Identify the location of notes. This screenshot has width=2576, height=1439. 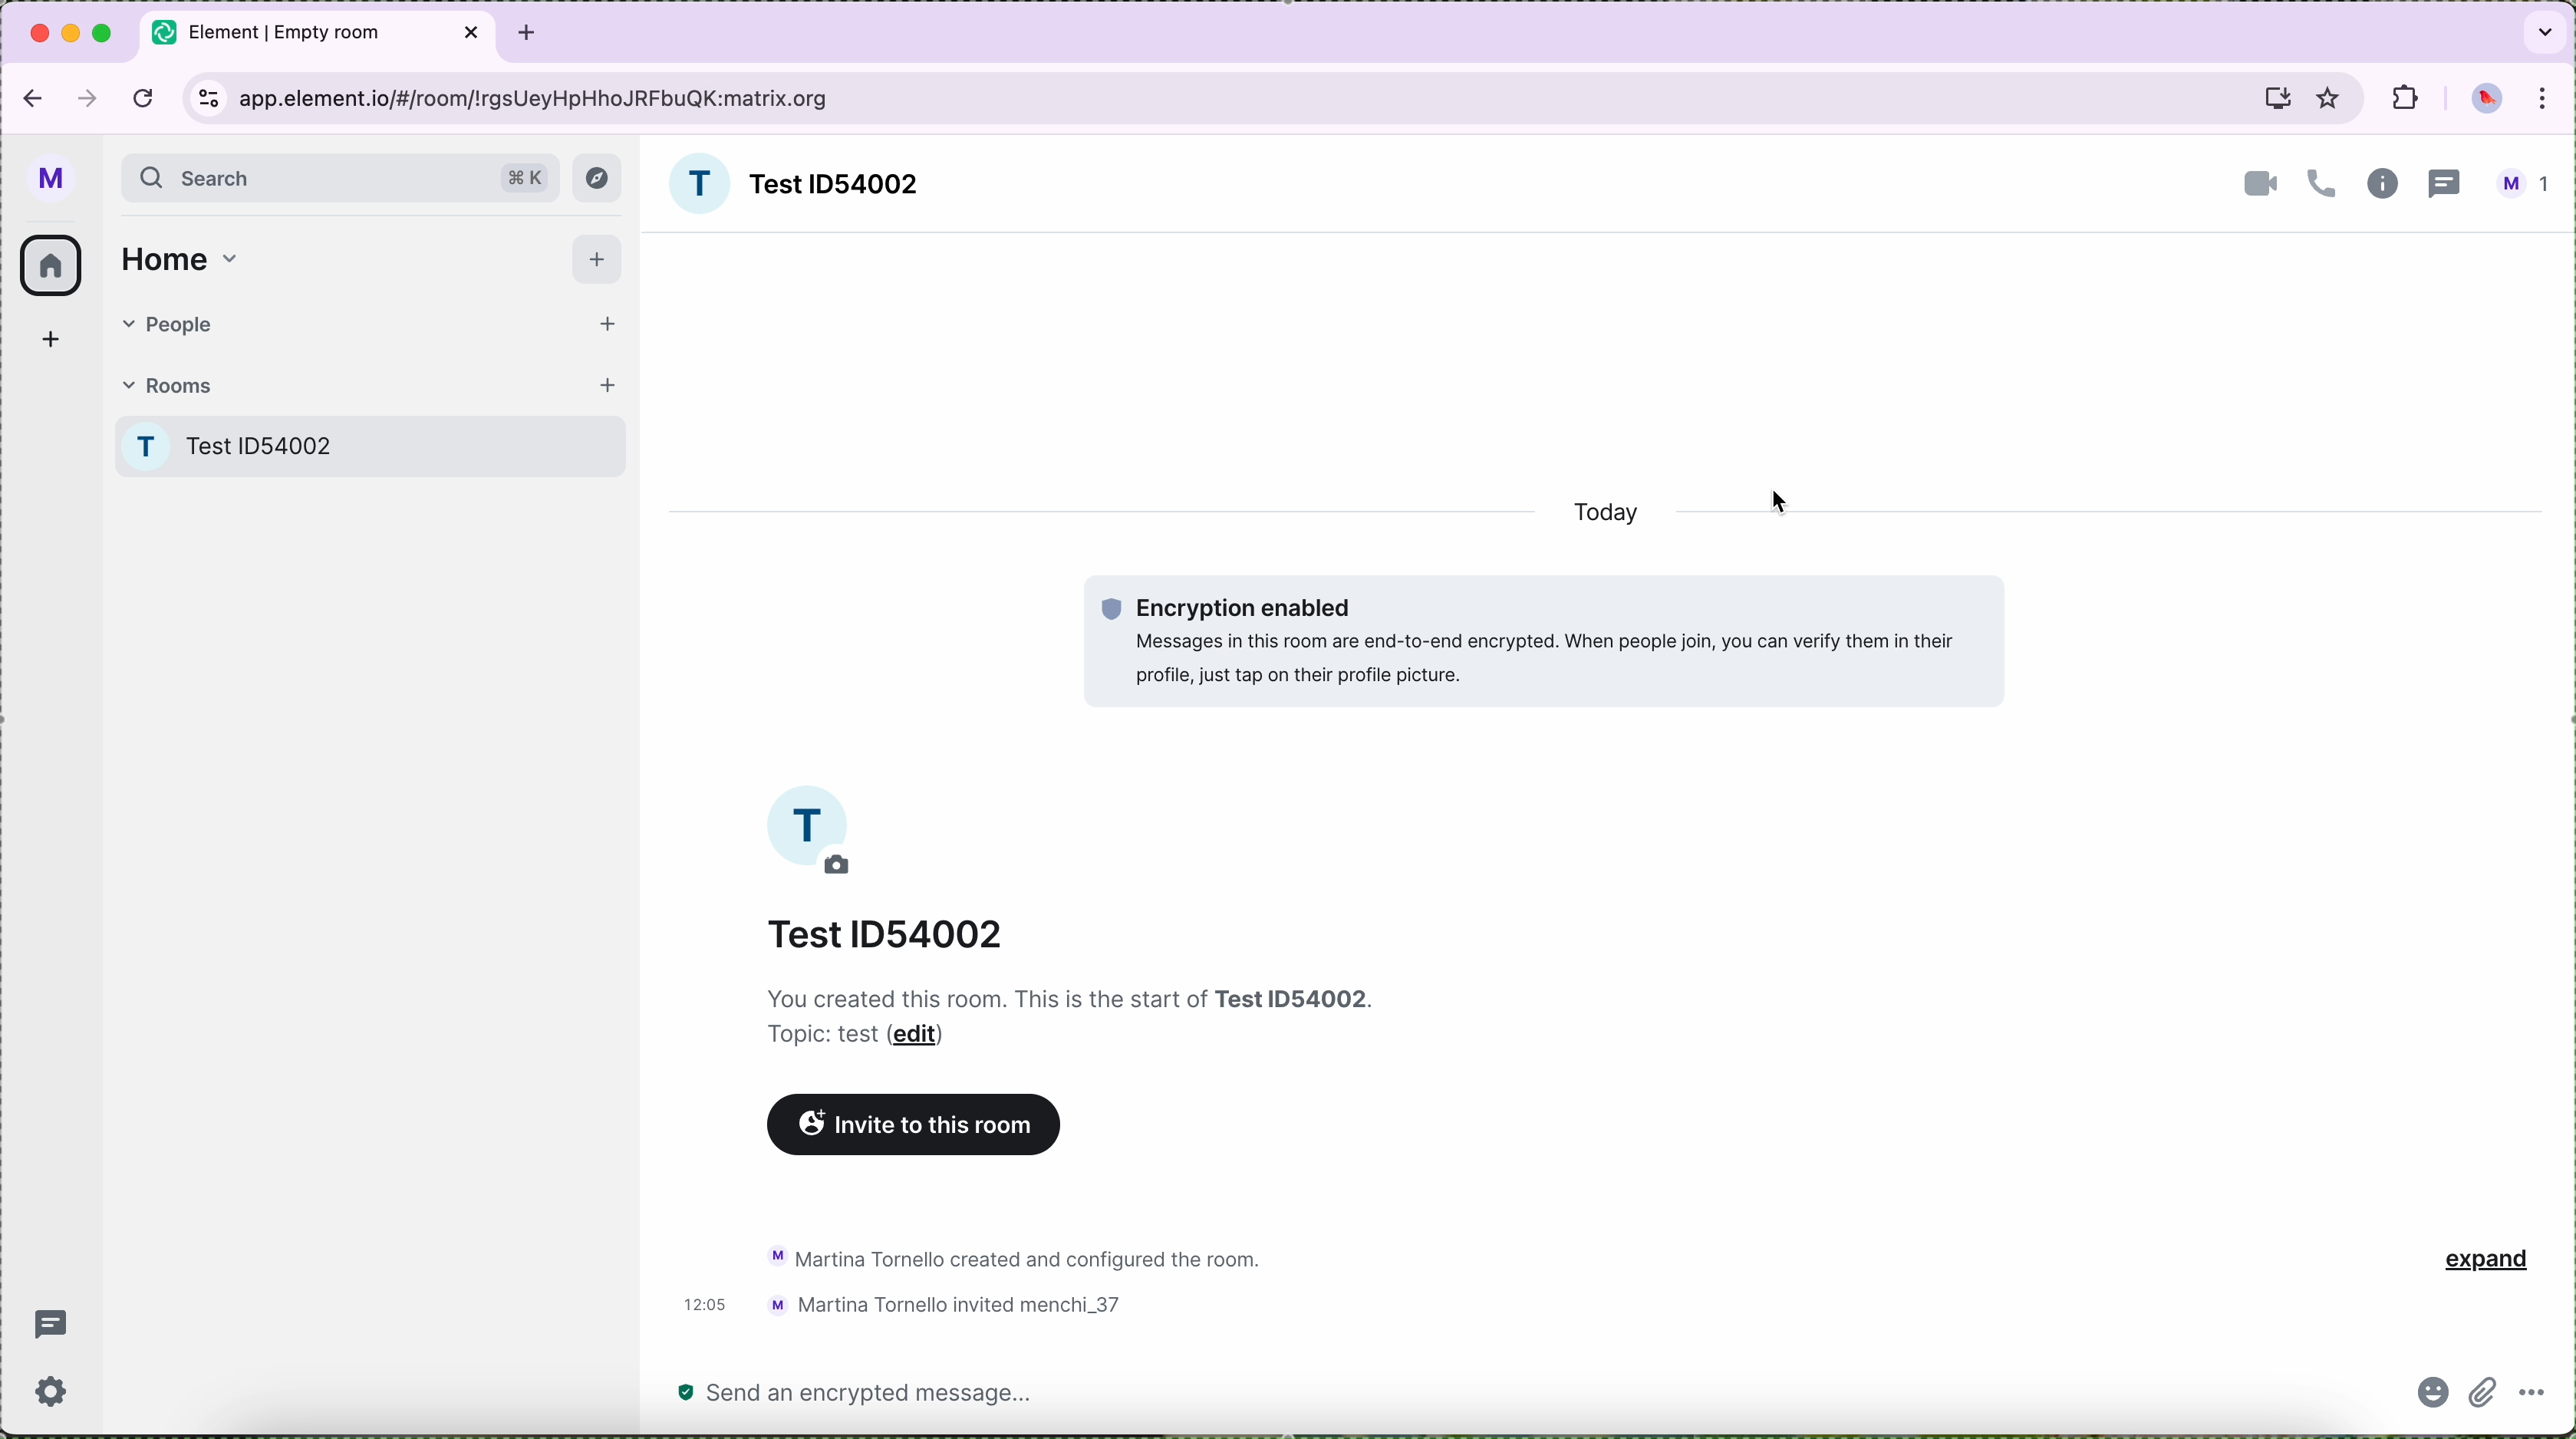
(1075, 1012).